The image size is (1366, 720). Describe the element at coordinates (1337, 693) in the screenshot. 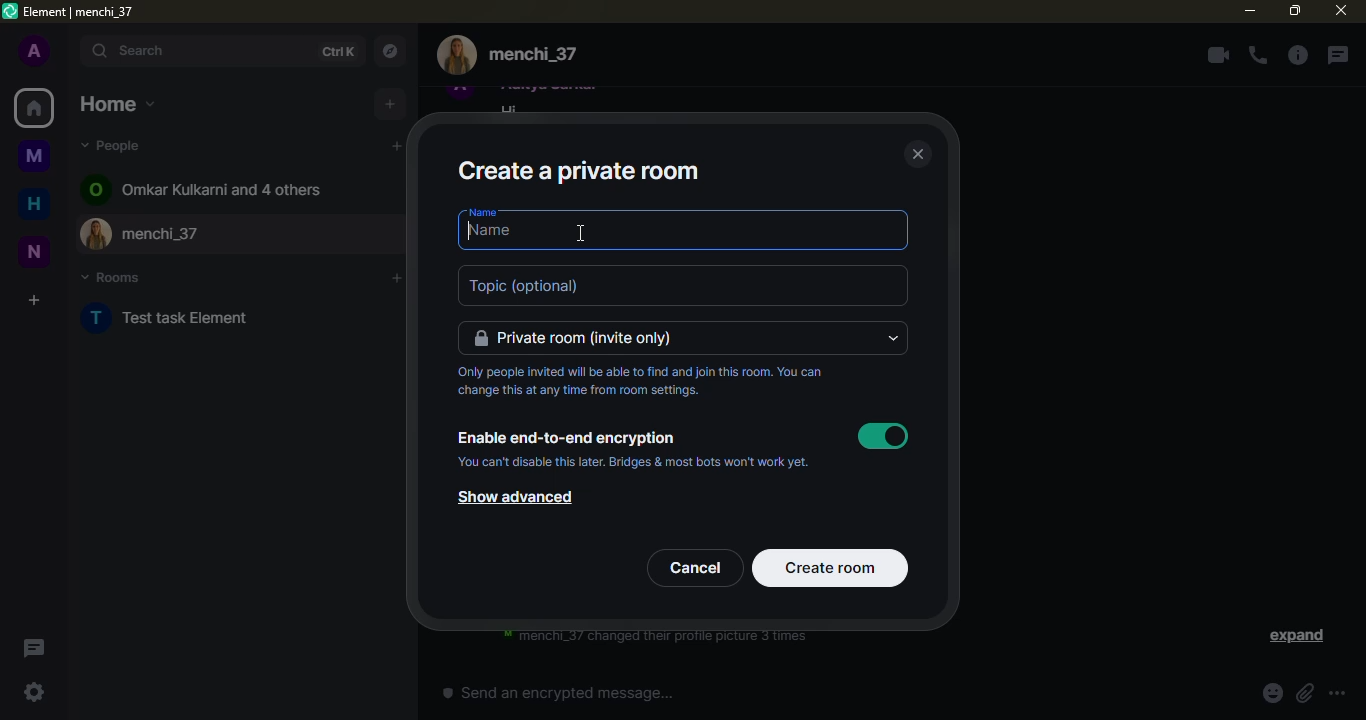

I see `more settings` at that location.